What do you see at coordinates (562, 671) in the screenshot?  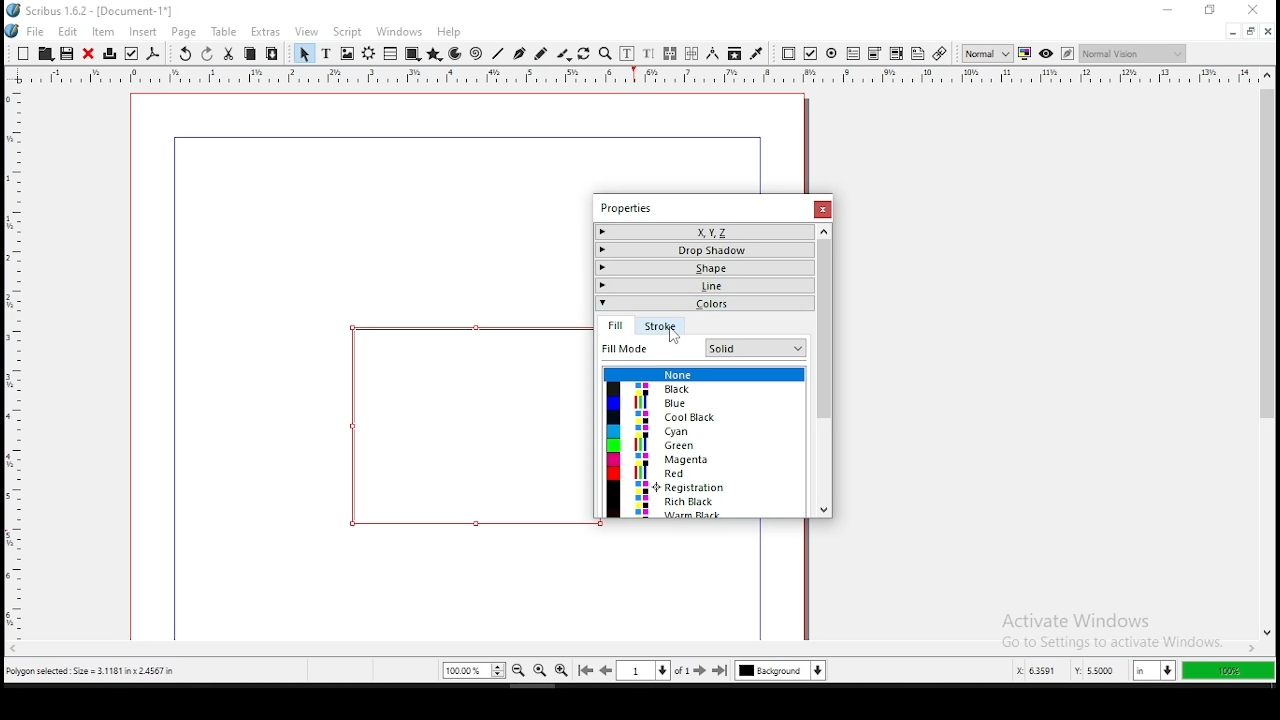 I see `zoom in` at bounding box center [562, 671].